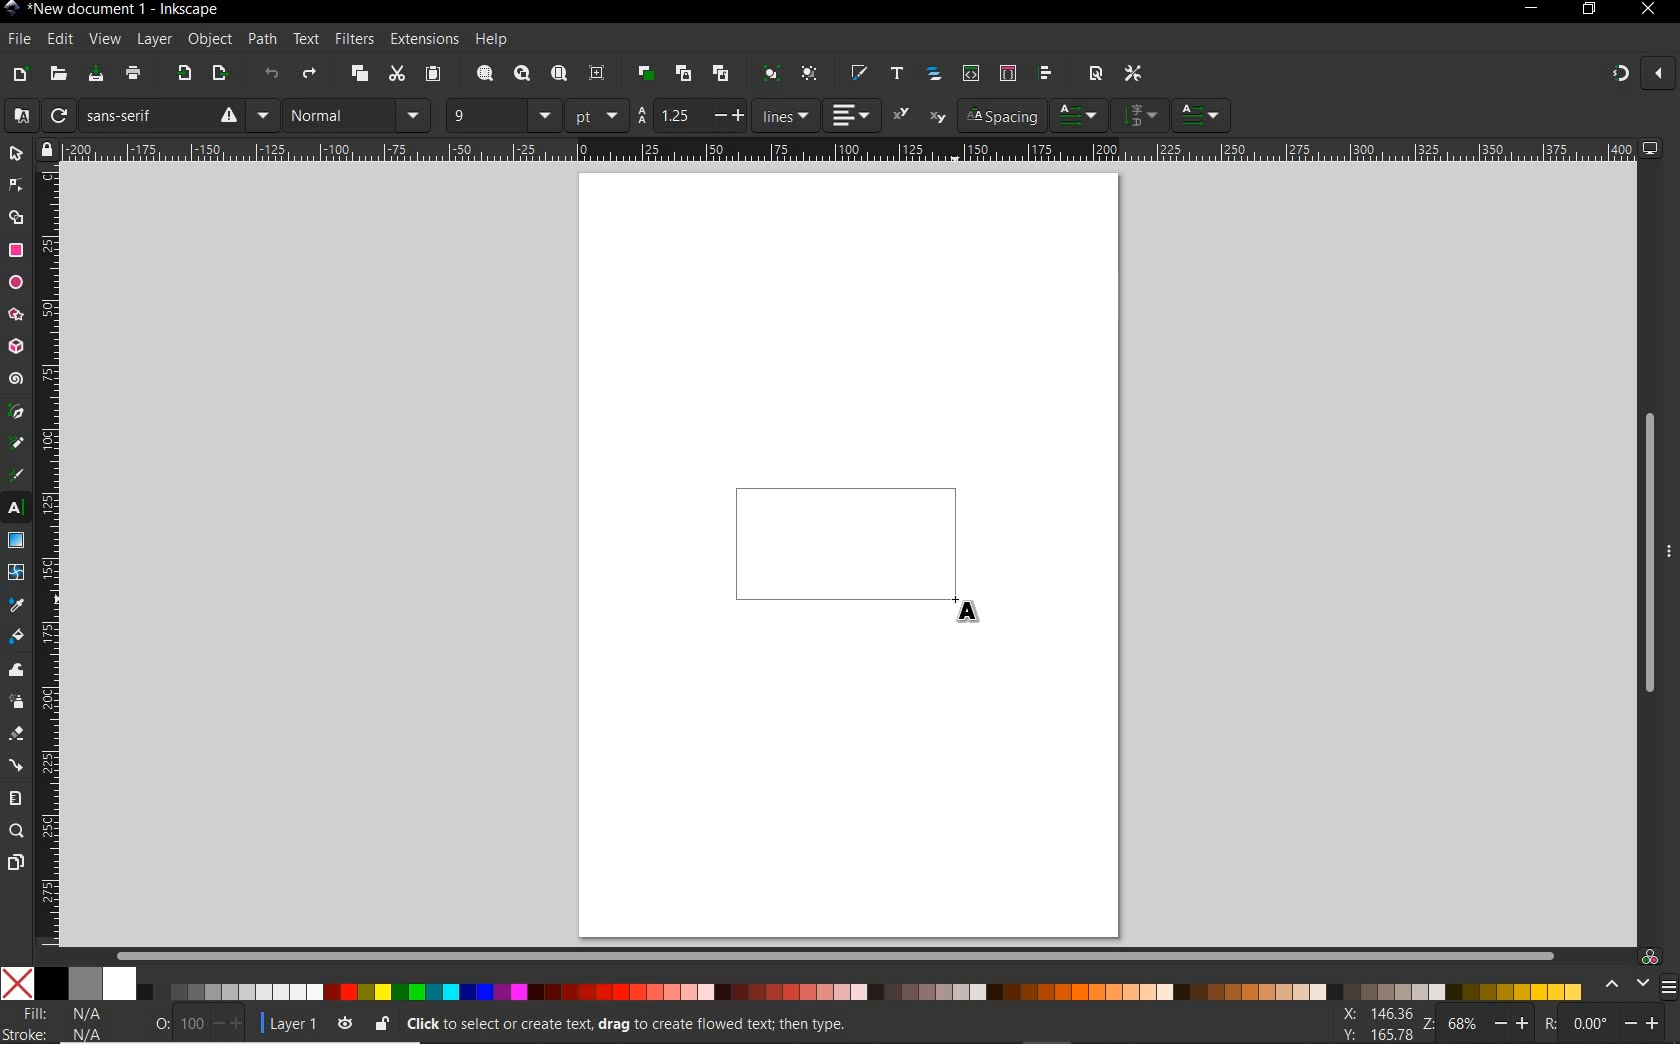  What do you see at coordinates (11, 9) in the screenshot?
I see `logo` at bounding box center [11, 9].